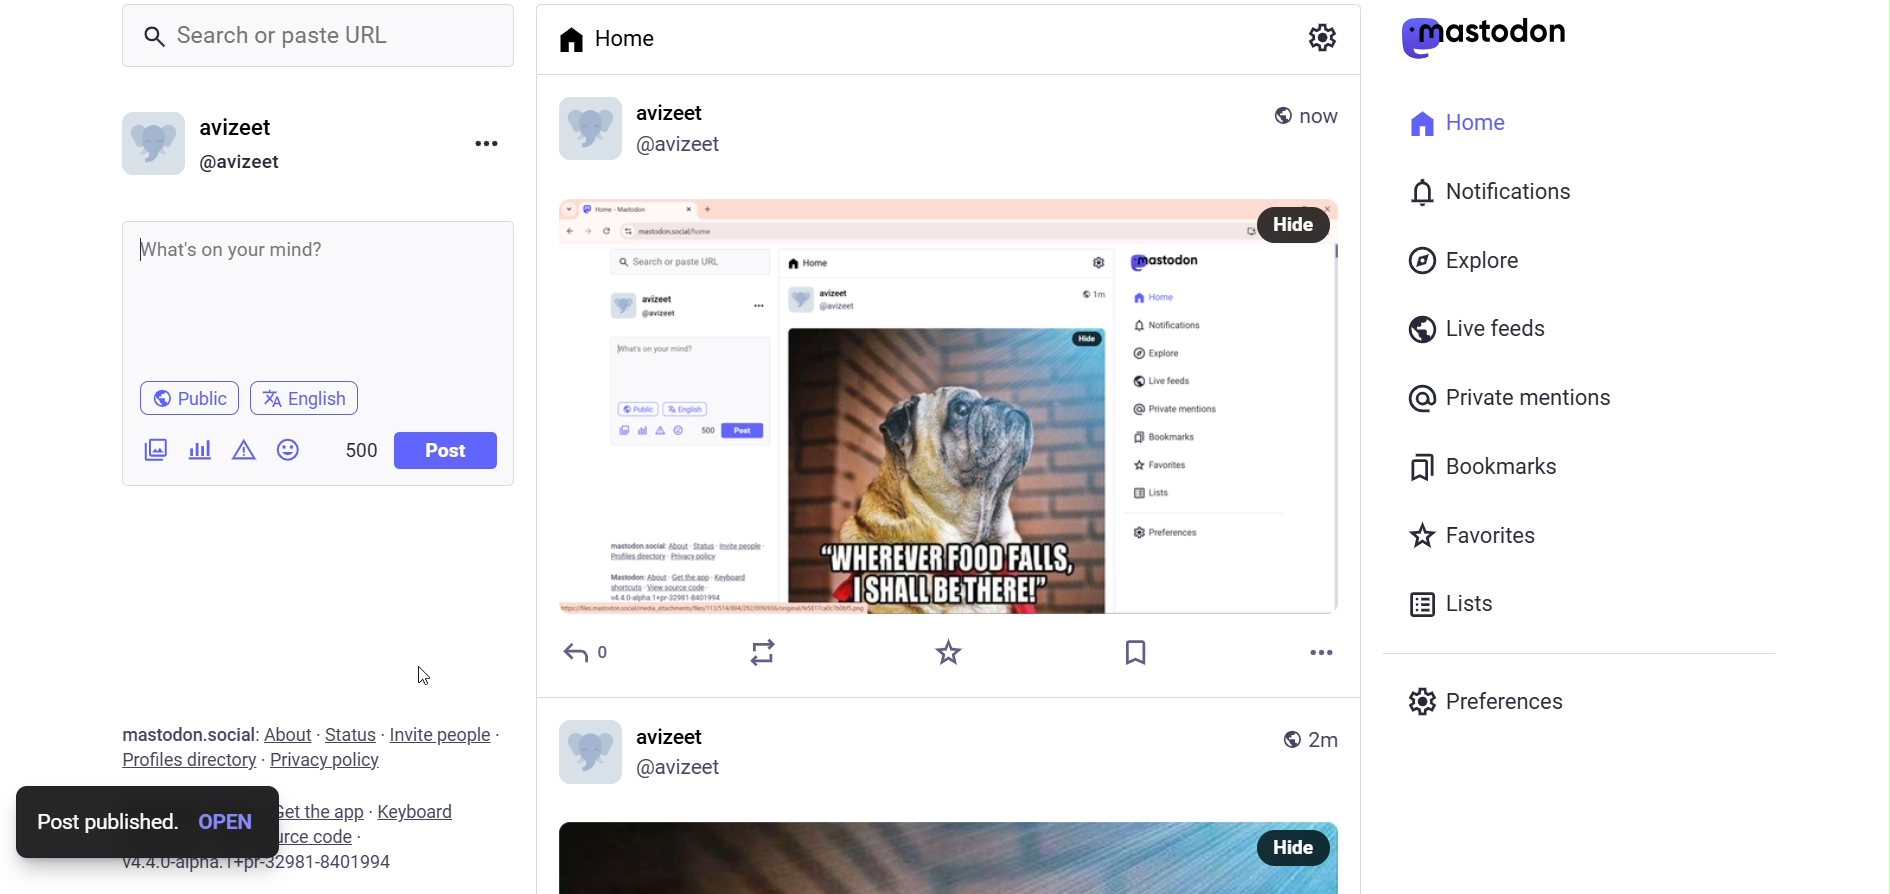 This screenshot has height=894, width=1890. I want to click on public, so click(184, 397).